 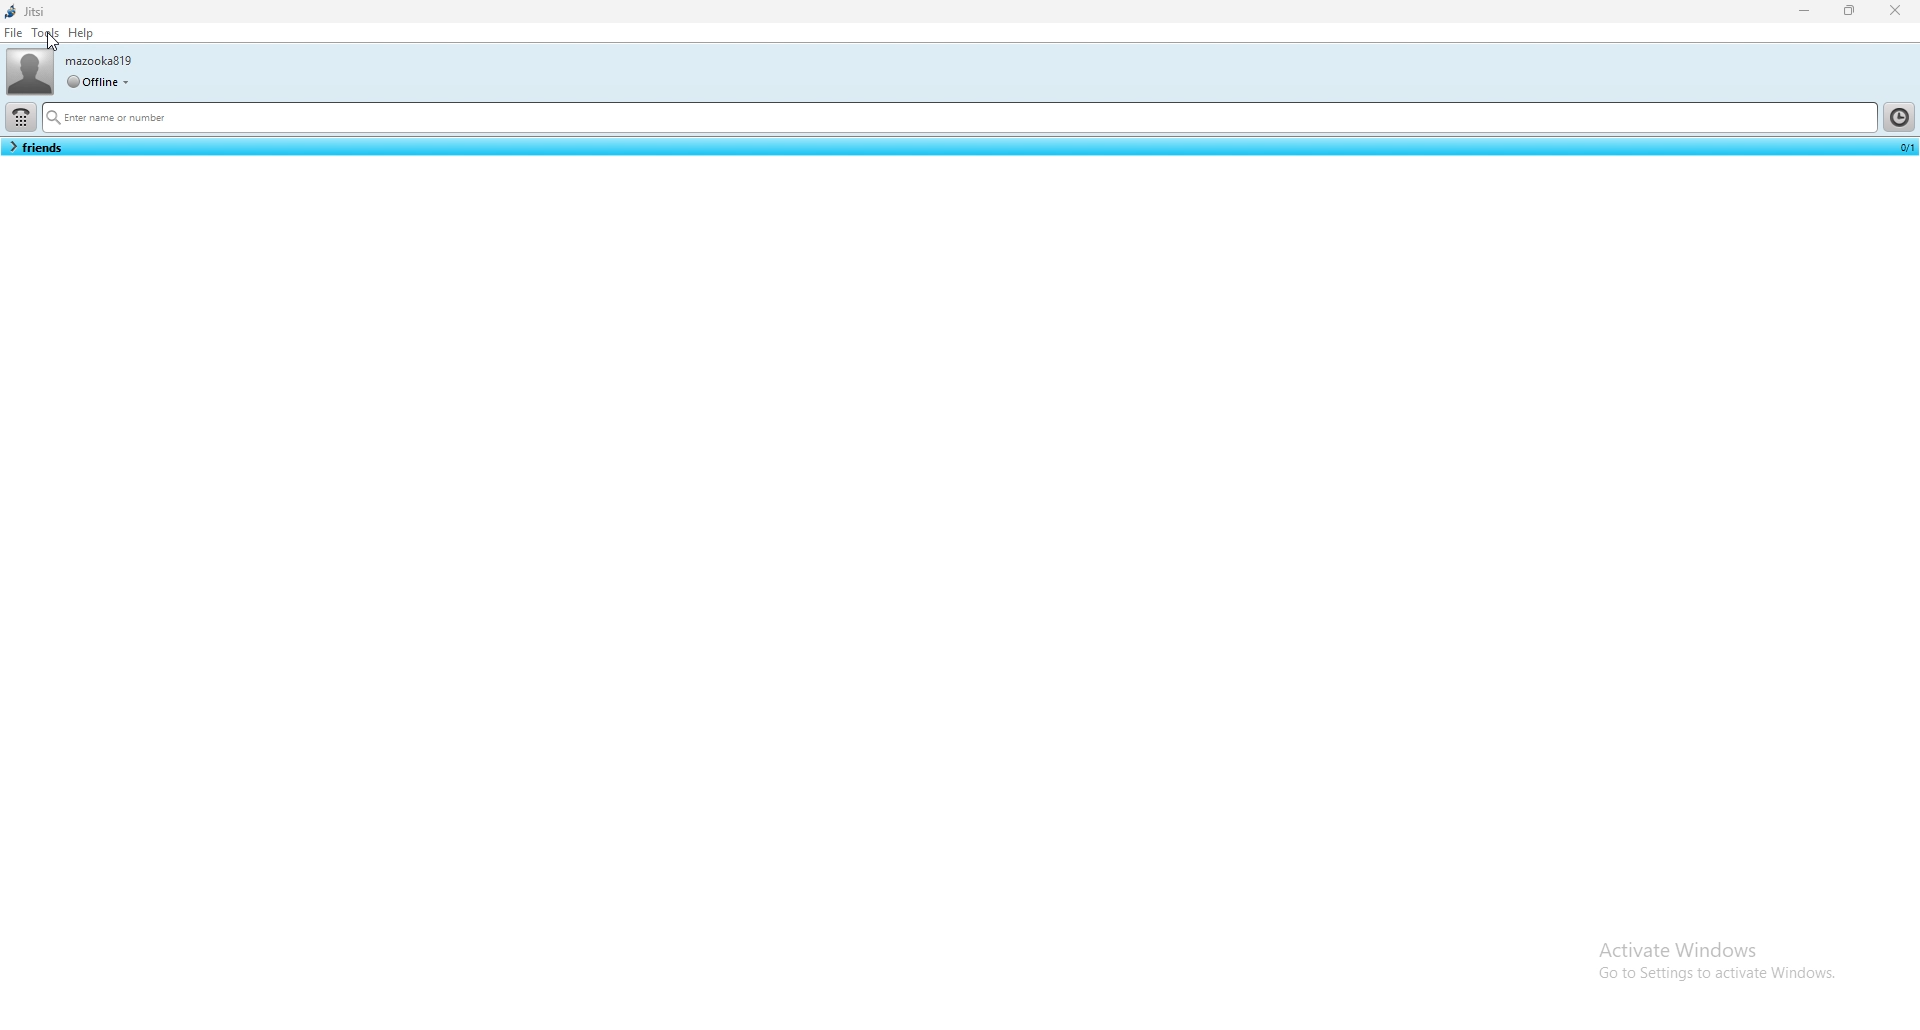 What do you see at coordinates (1714, 978) in the screenshot?
I see `Go to settings to activate Windows.` at bounding box center [1714, 978].